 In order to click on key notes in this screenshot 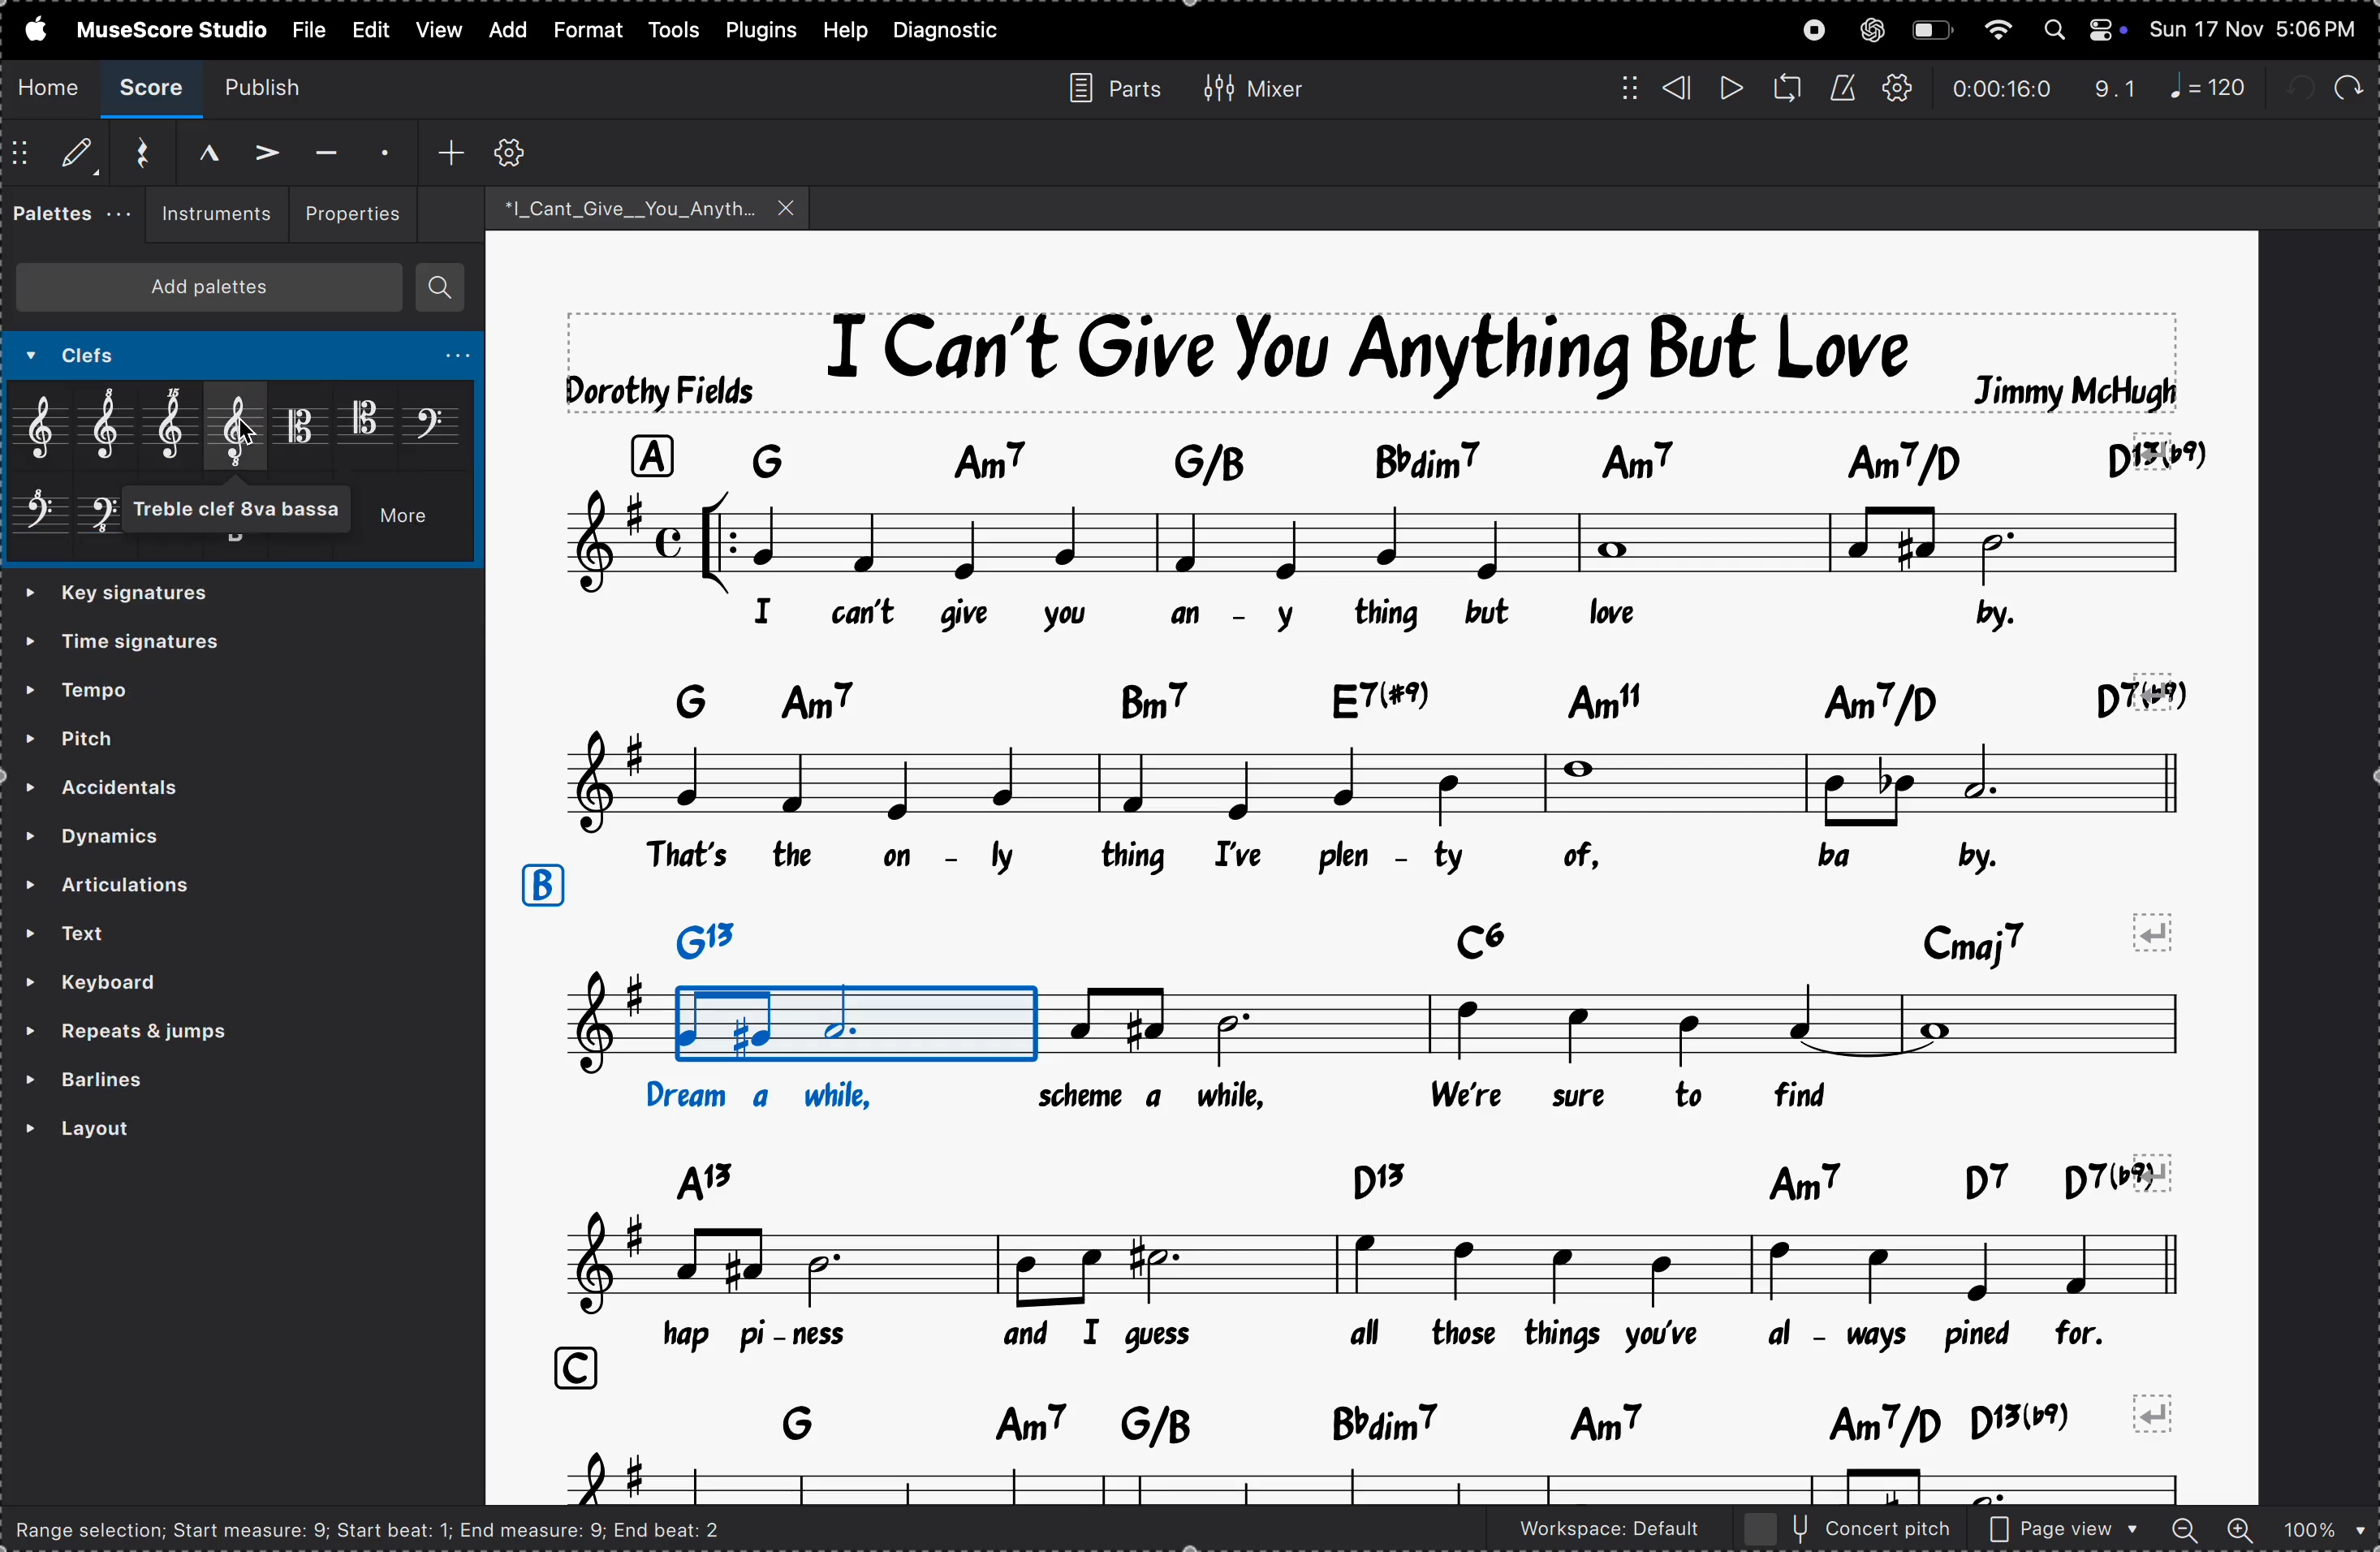, I will do `click(1399, 695)`.